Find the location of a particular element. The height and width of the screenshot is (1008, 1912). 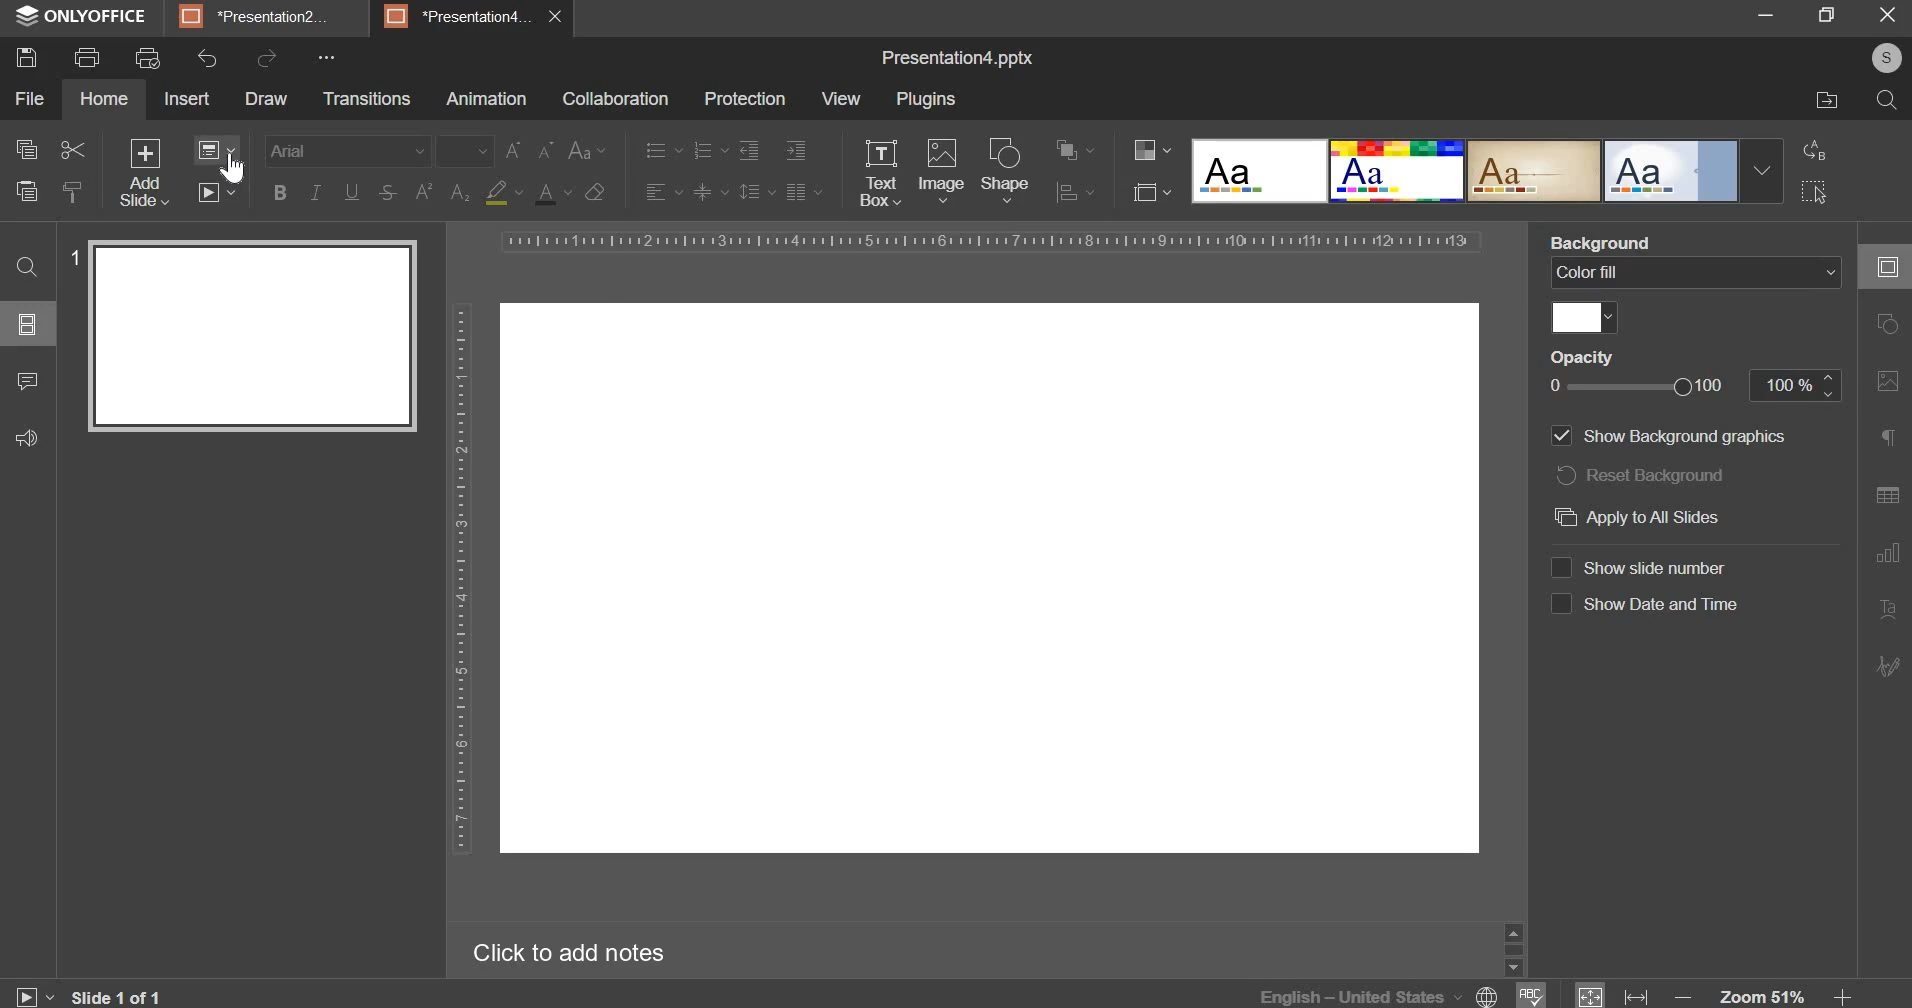

apply to all slides is located at coordinates (1634, 519).